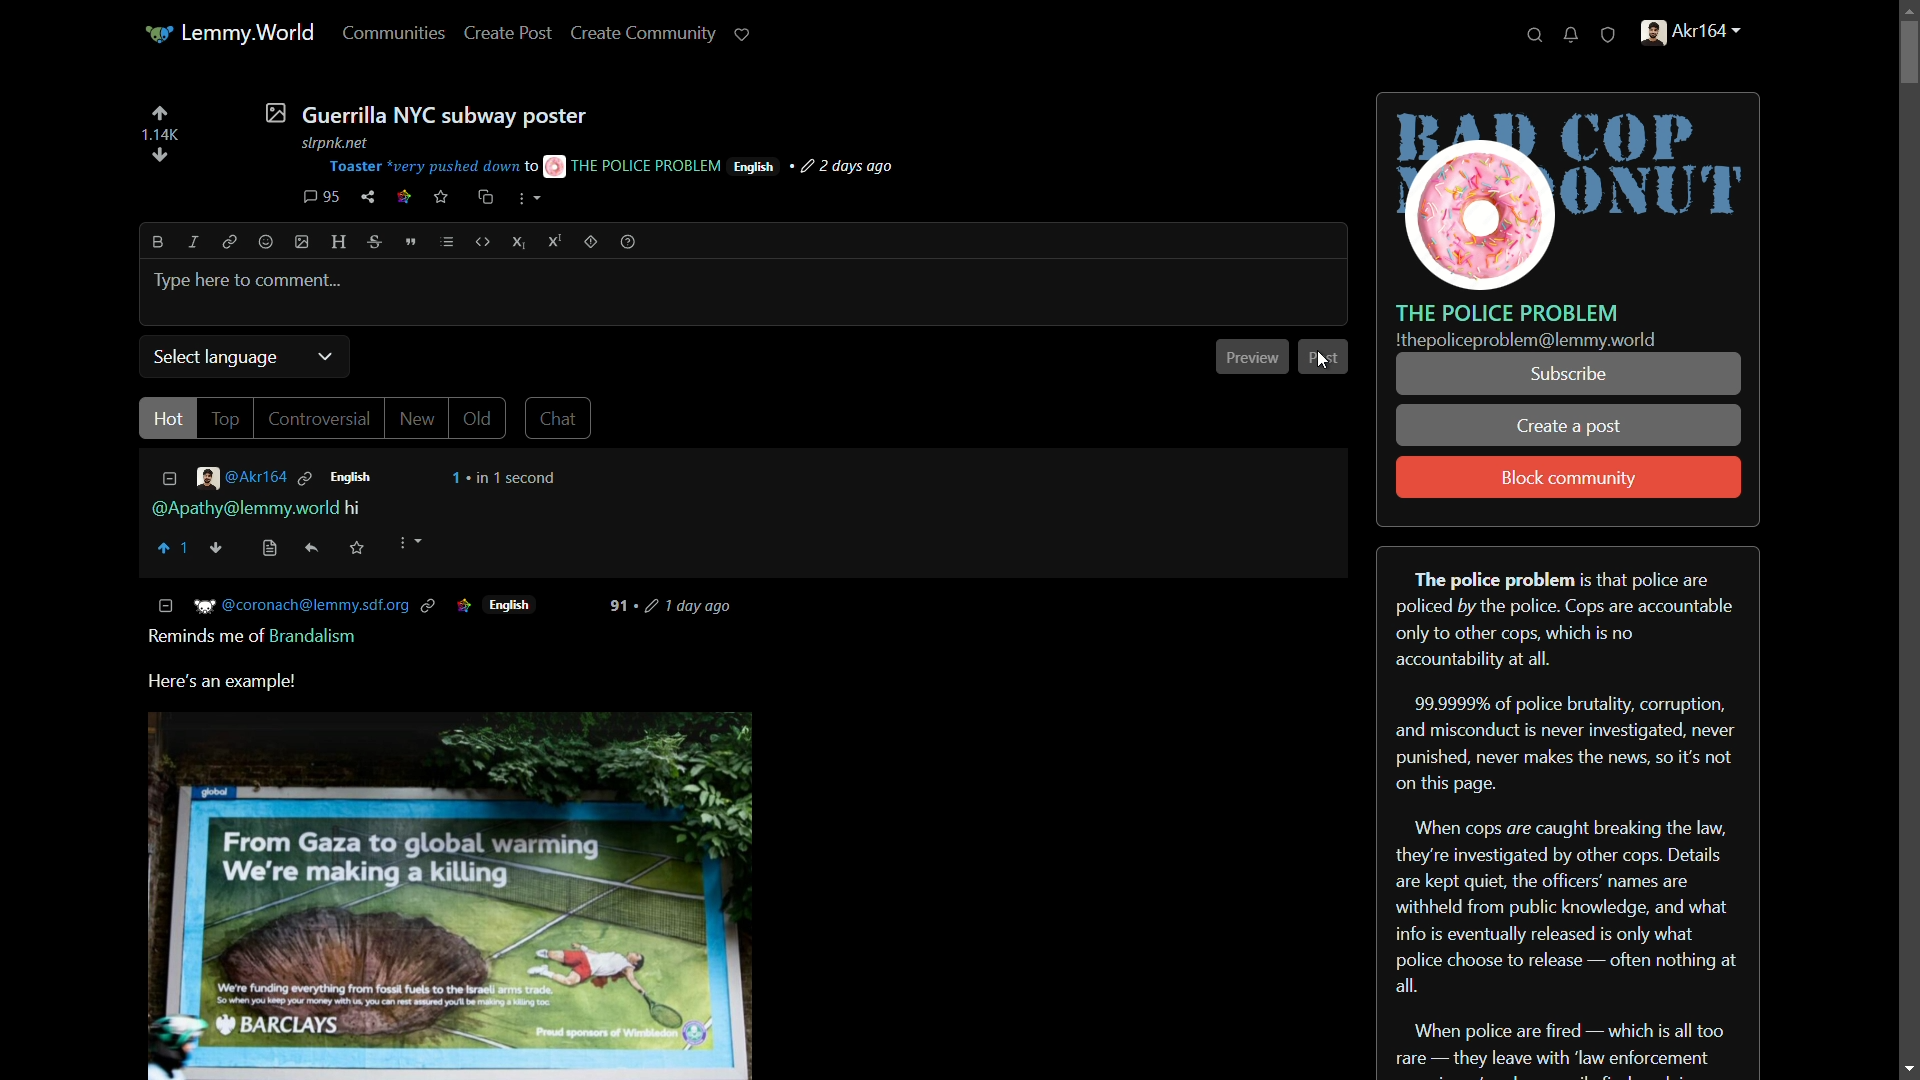 The width and height of the screenshot is (1920, 1080). What do you see at coordinates (269, 548) in the screenshot?
I see `view source` at bounding box center [269, 548].